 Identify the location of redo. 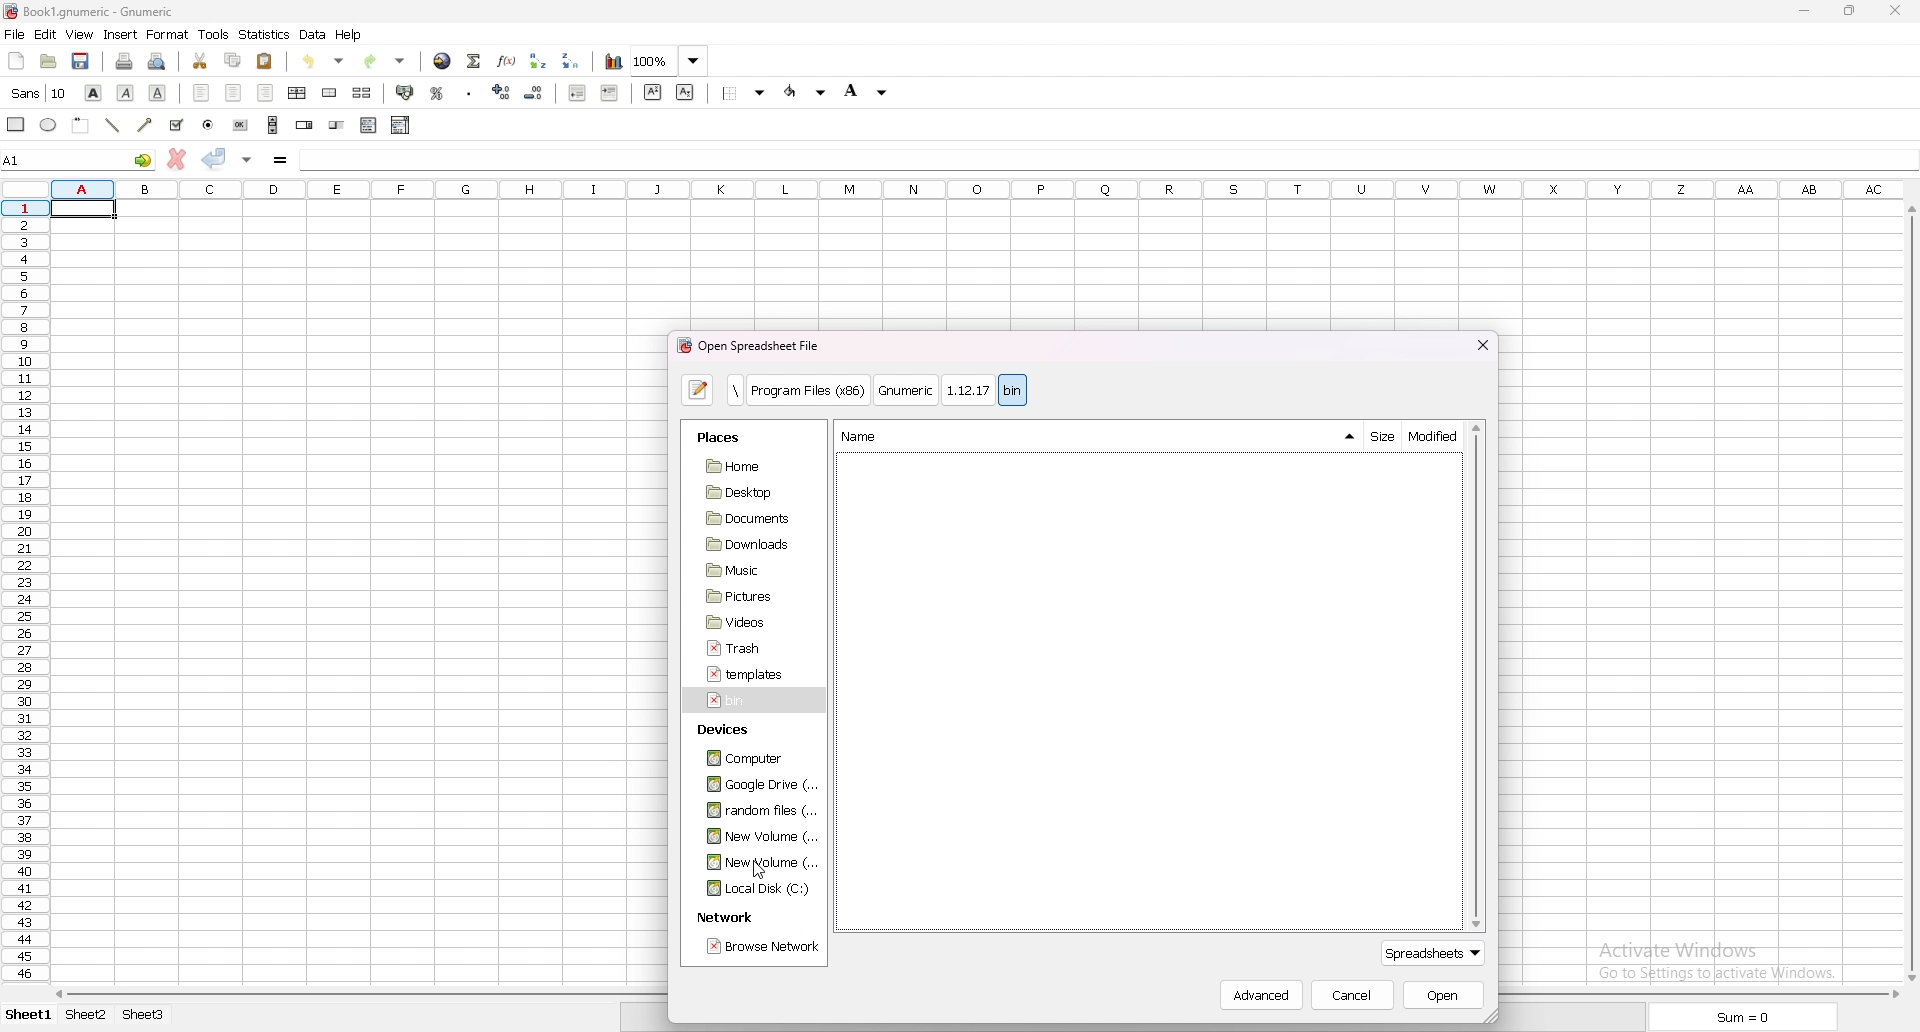
(387, 62).